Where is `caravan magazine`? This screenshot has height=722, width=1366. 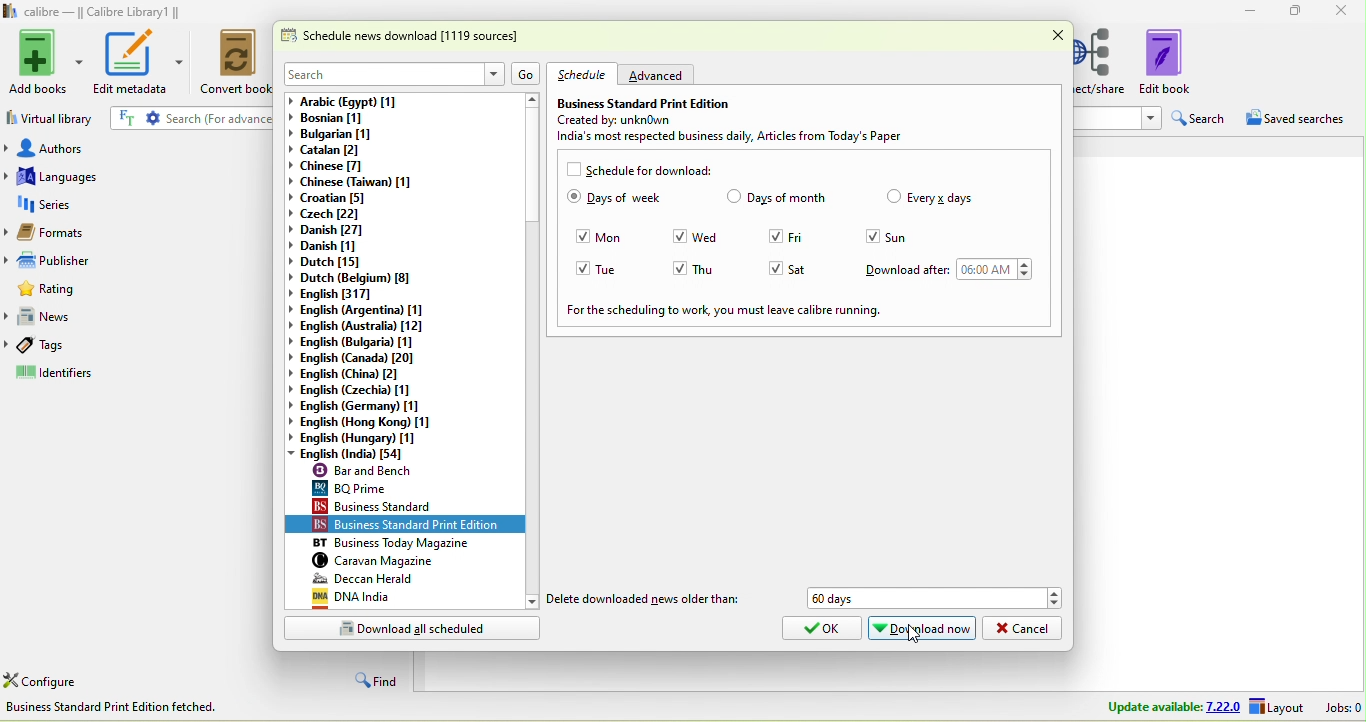
caravan magazine is located at coordinates (413, 561).